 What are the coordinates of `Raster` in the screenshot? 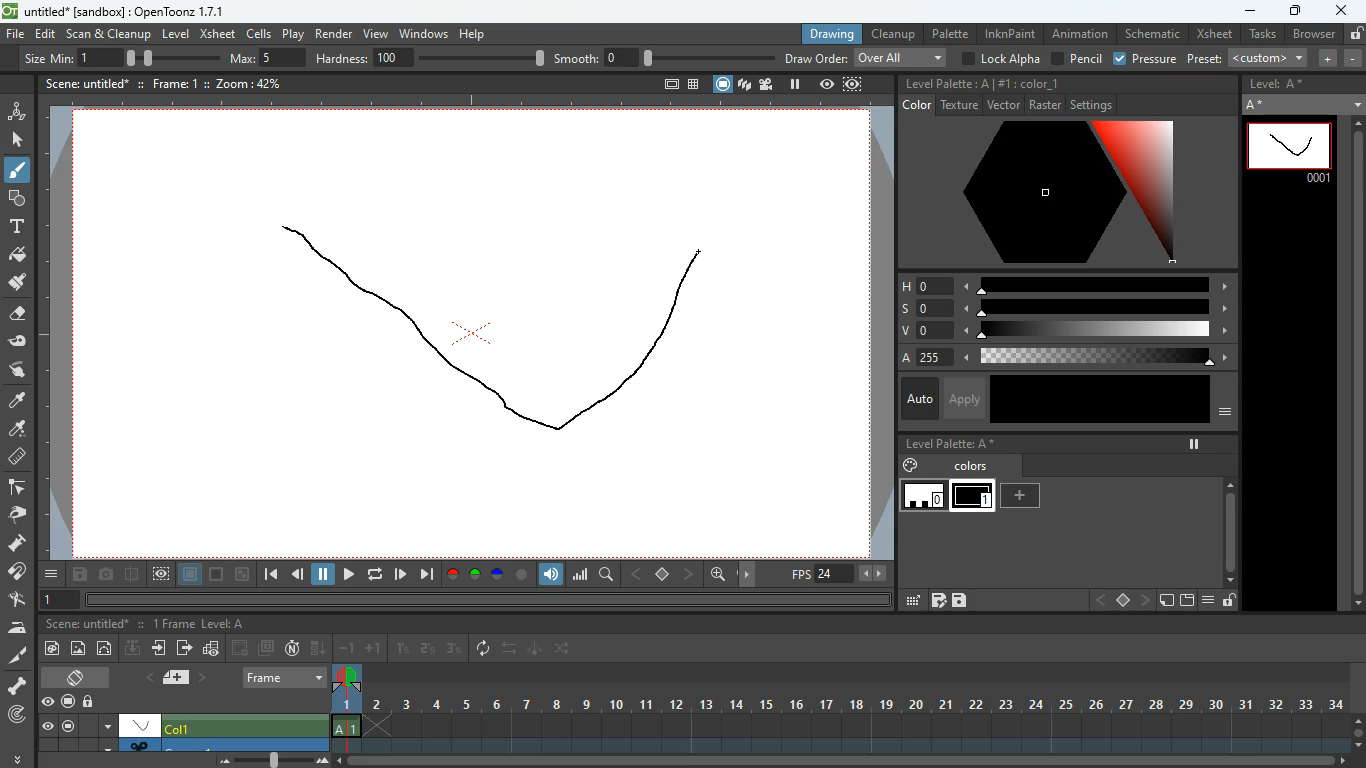 It's located at (1045, 104).